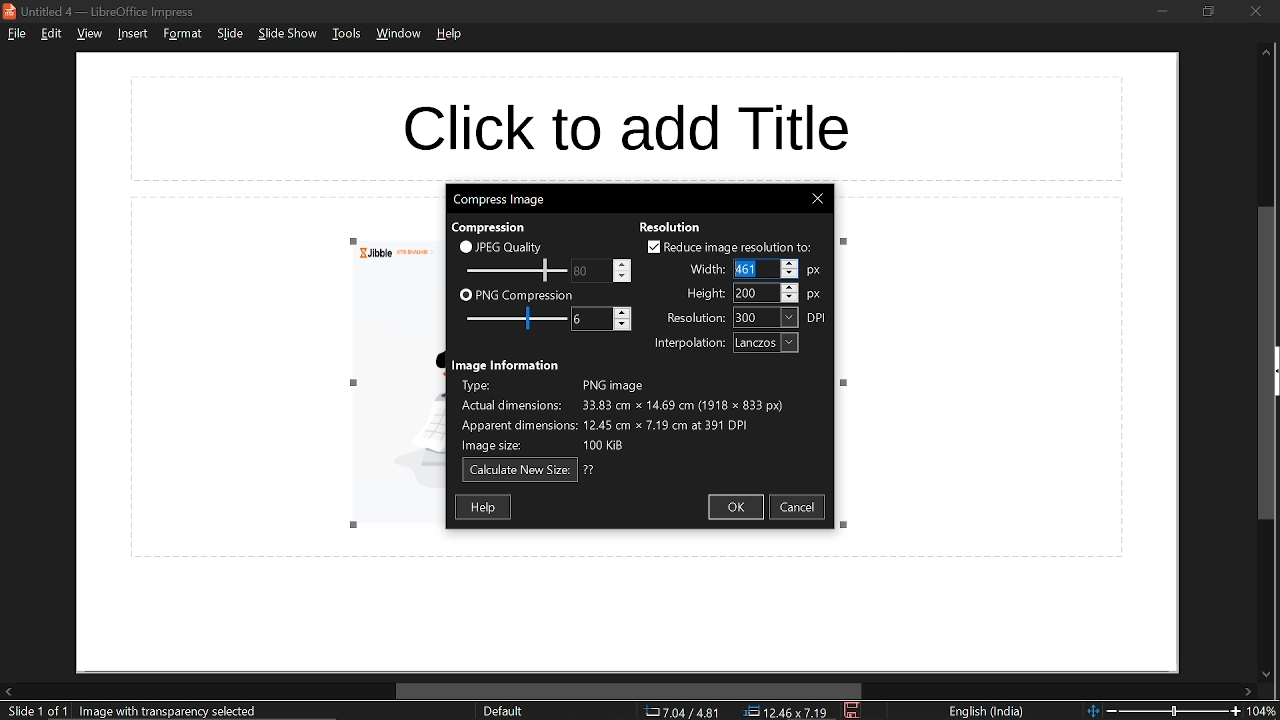  Describe the element at coordinates (740, 247) in the screenshot. I see `reduce image resolution` at that location.